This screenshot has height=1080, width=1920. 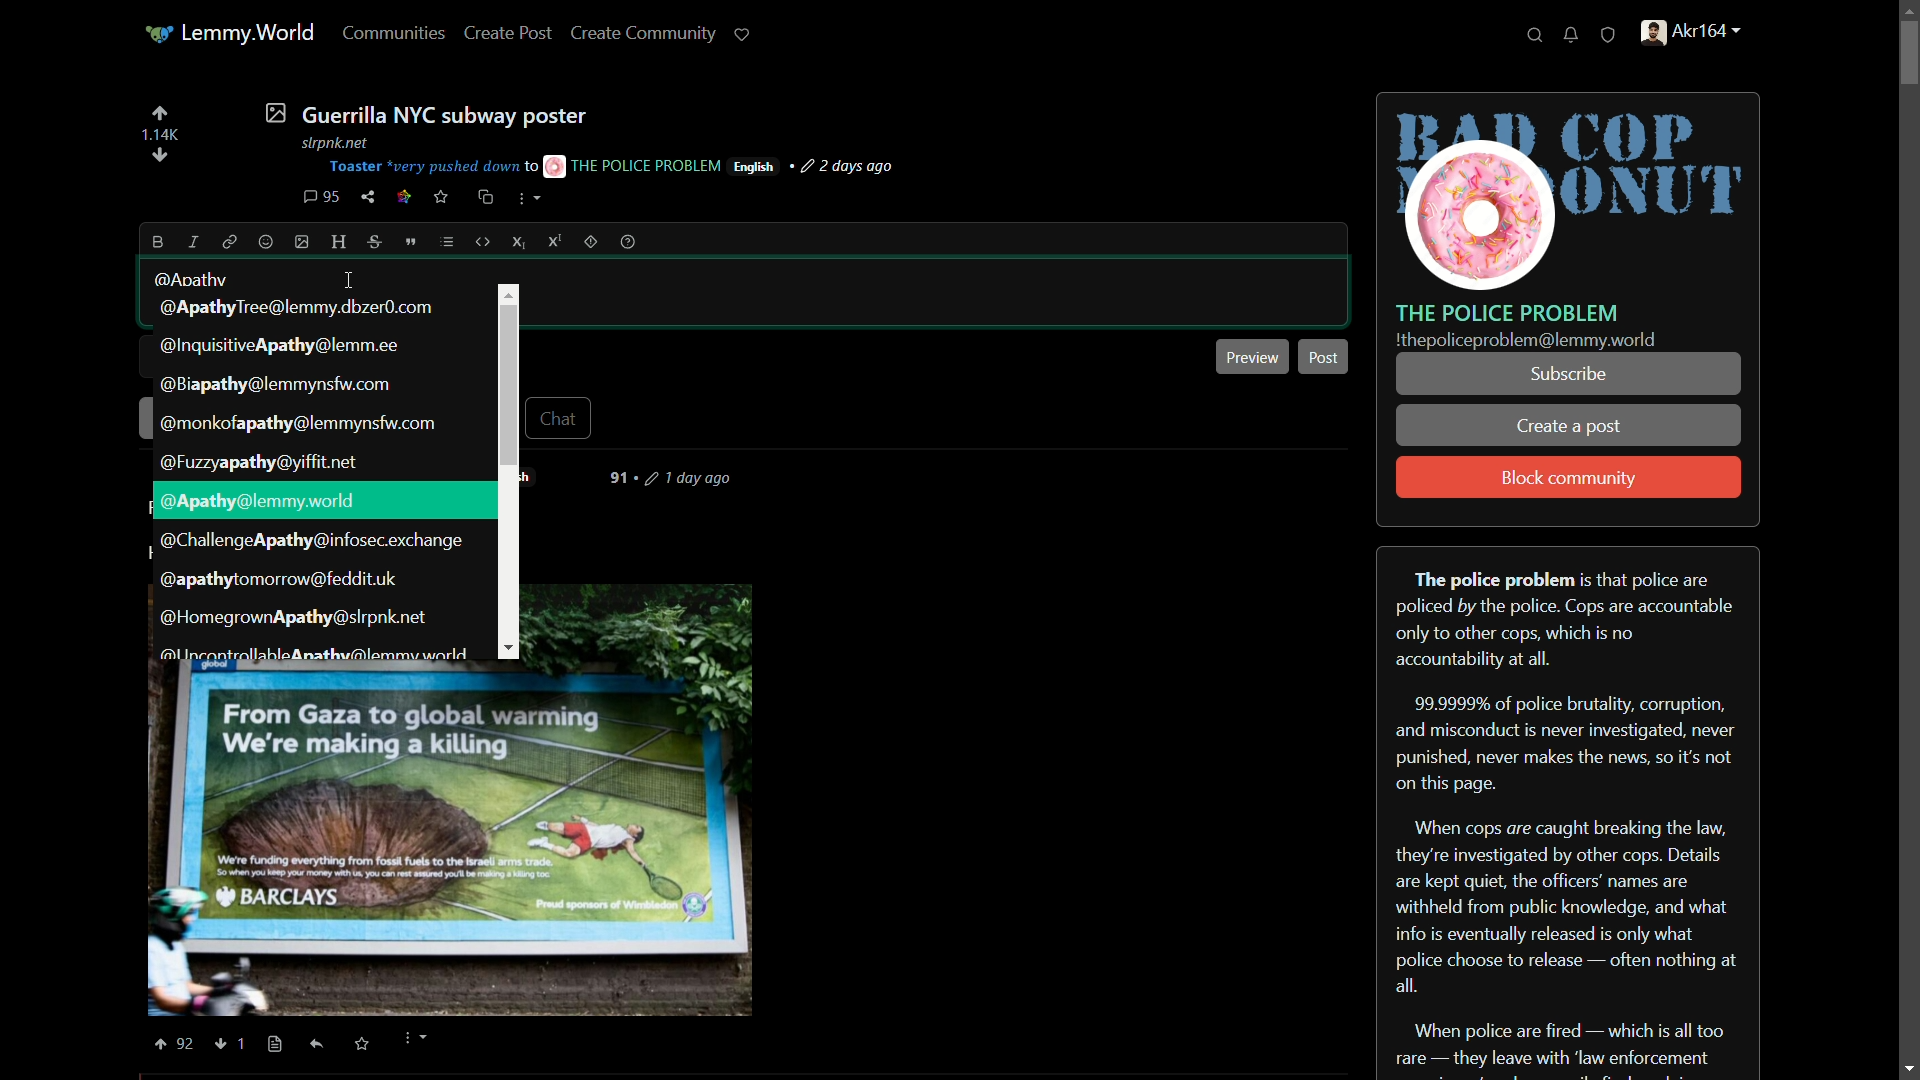 I want to click on suggestion-8, so click(x=278, y=581).